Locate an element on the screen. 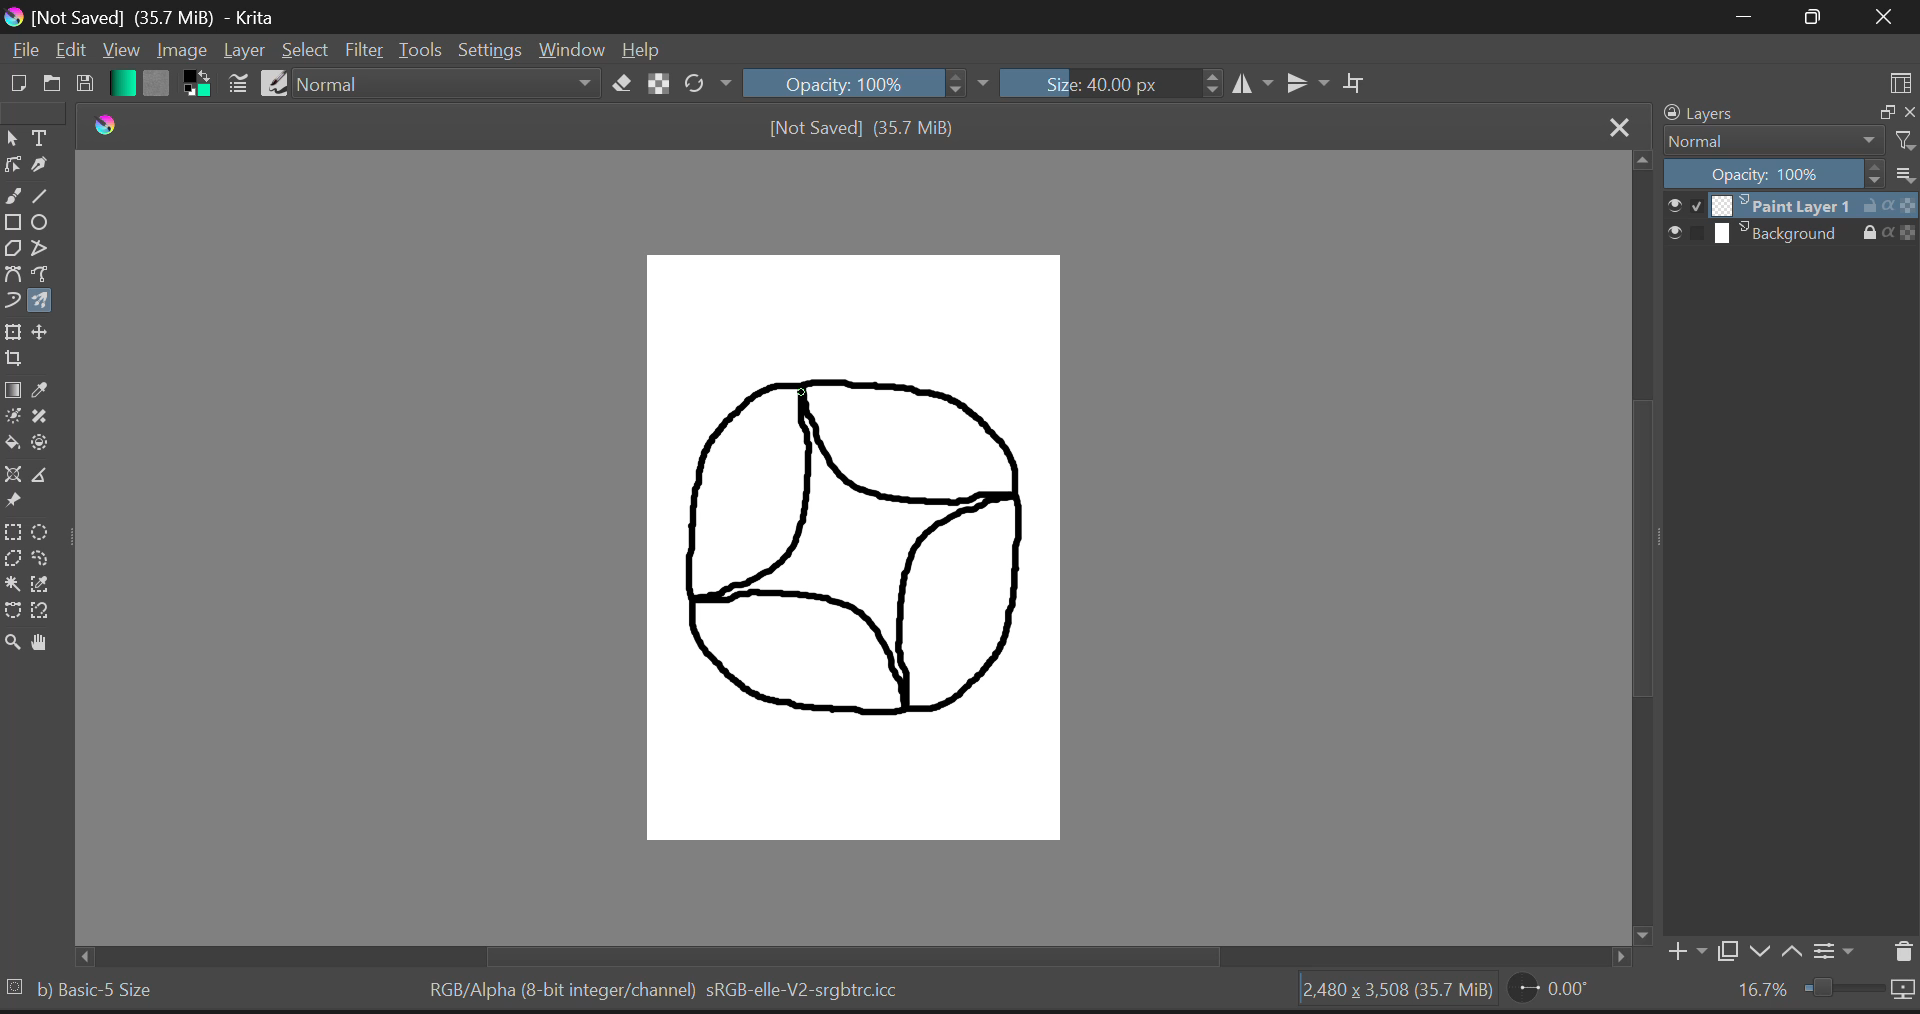  [Not Saved] (35.7 MiB) is located at coordinates (872, 130).